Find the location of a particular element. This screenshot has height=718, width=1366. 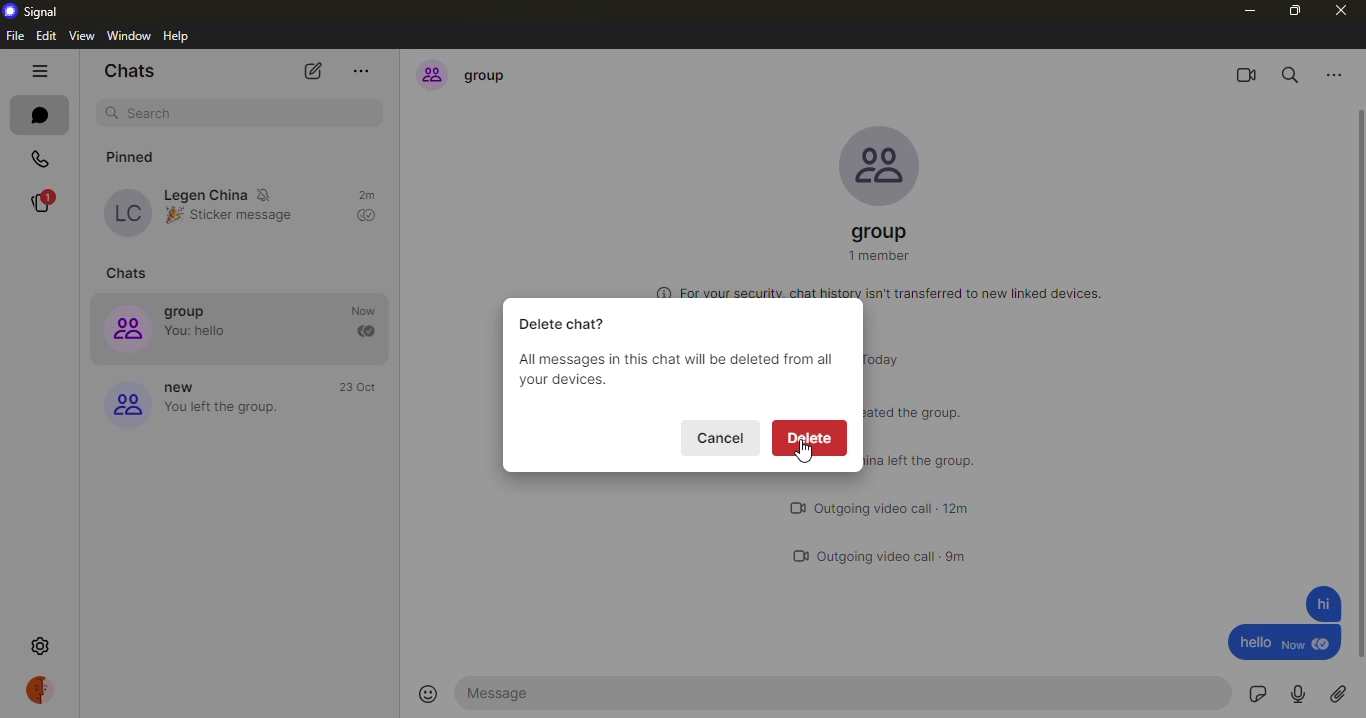

maximize is located at coordinates (1293, 8).